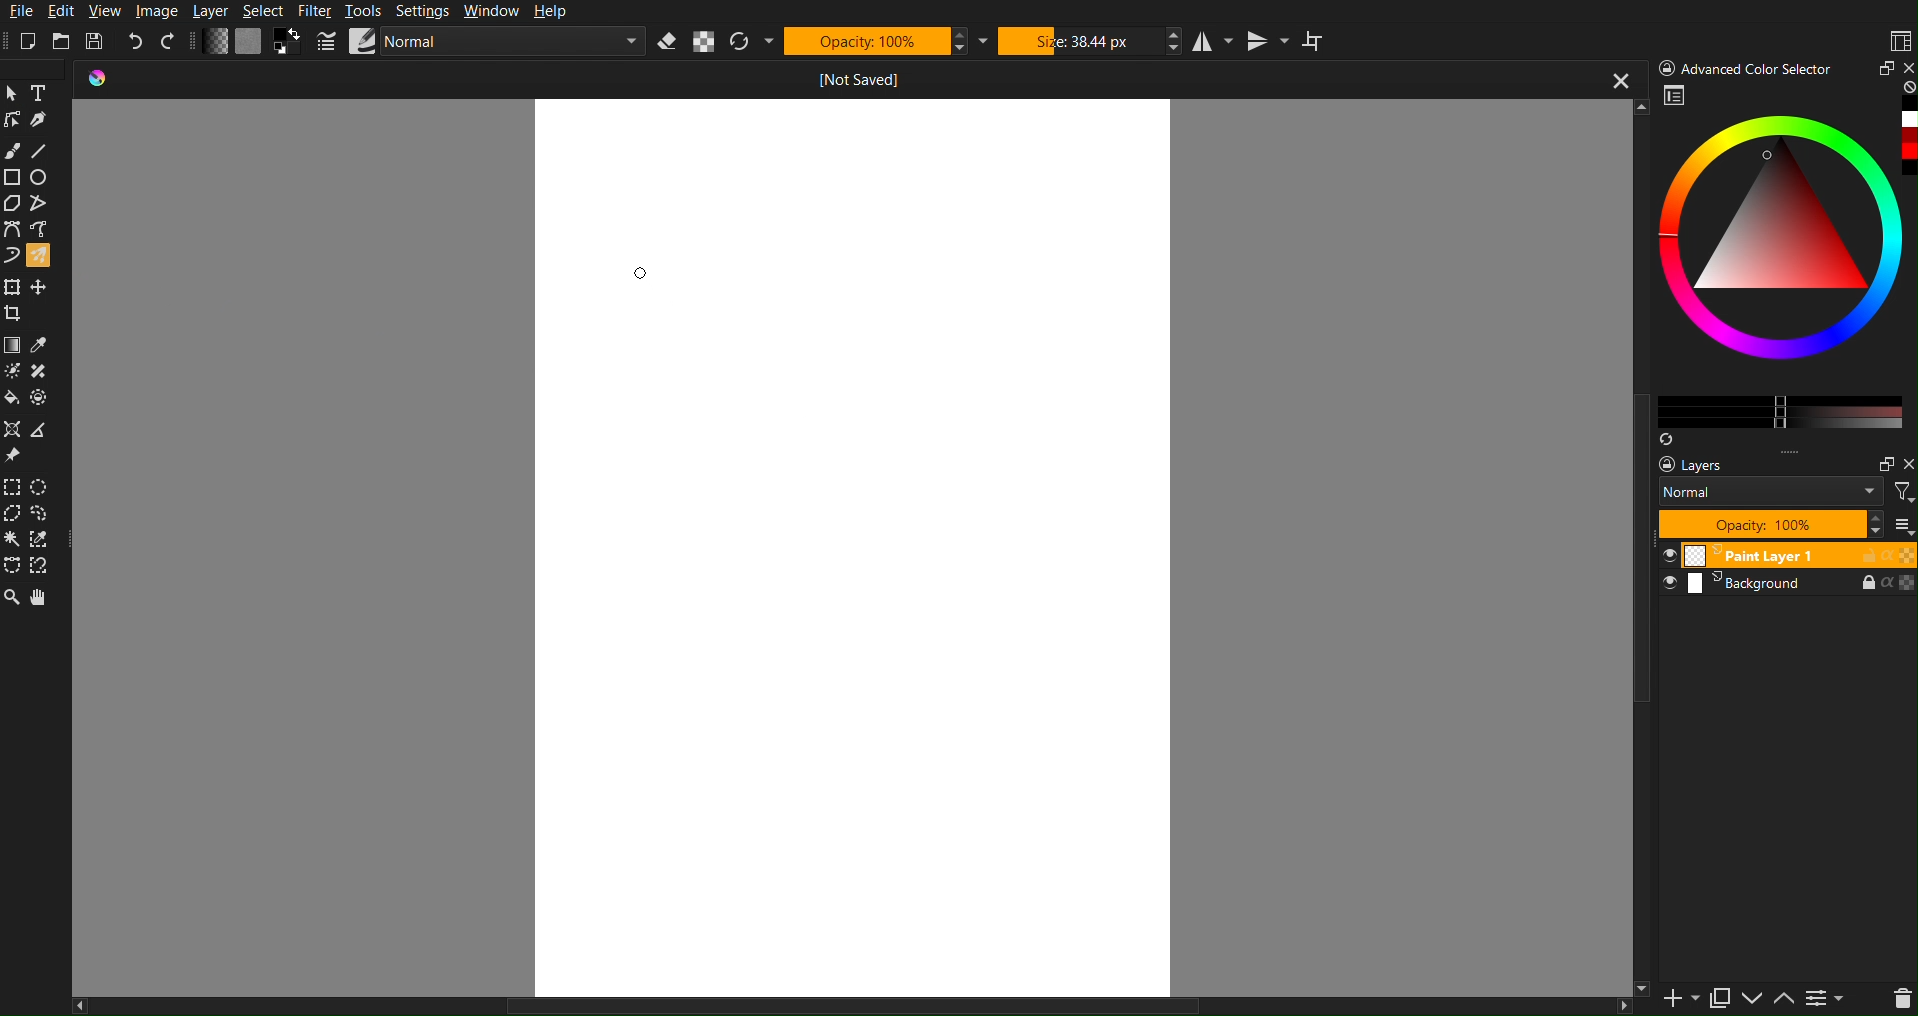 This screenshot has height=1016, width=1918. What do you see at coordinates (757, 83) in the screenshot?
I see `Current Document` at bounding box center [757, 83].